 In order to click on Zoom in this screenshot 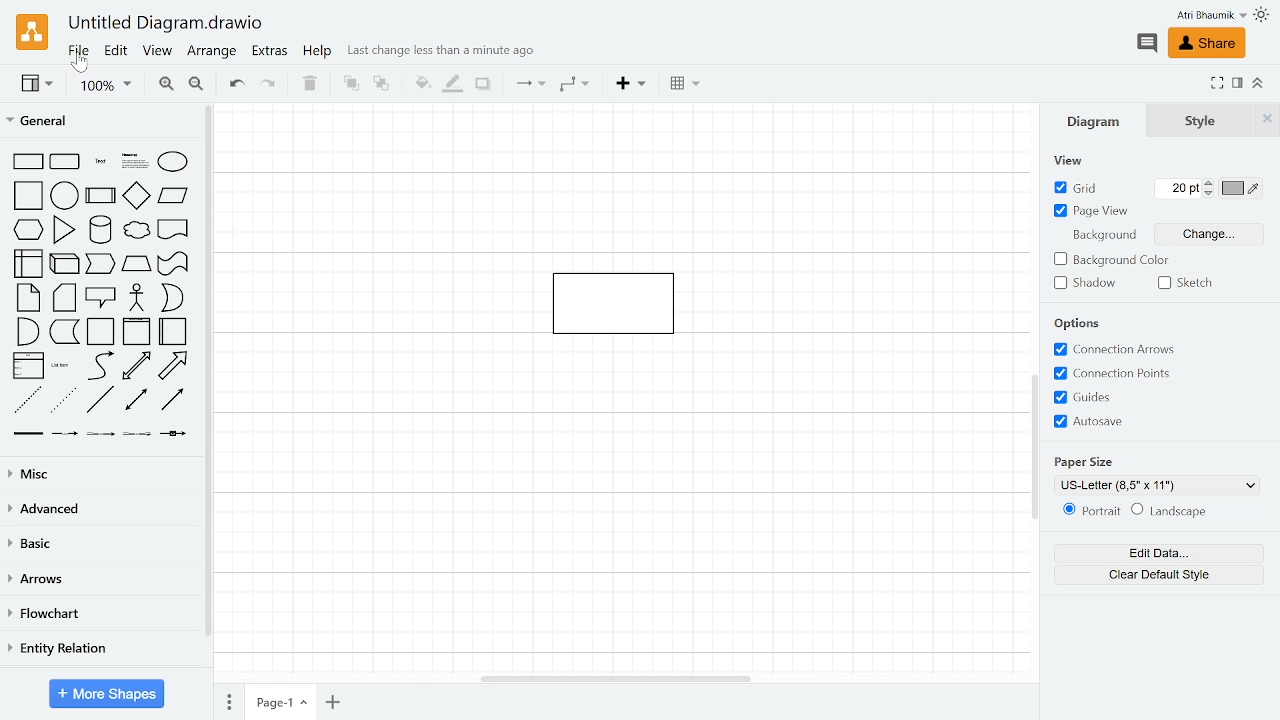, I will do `click(109, 87)`.